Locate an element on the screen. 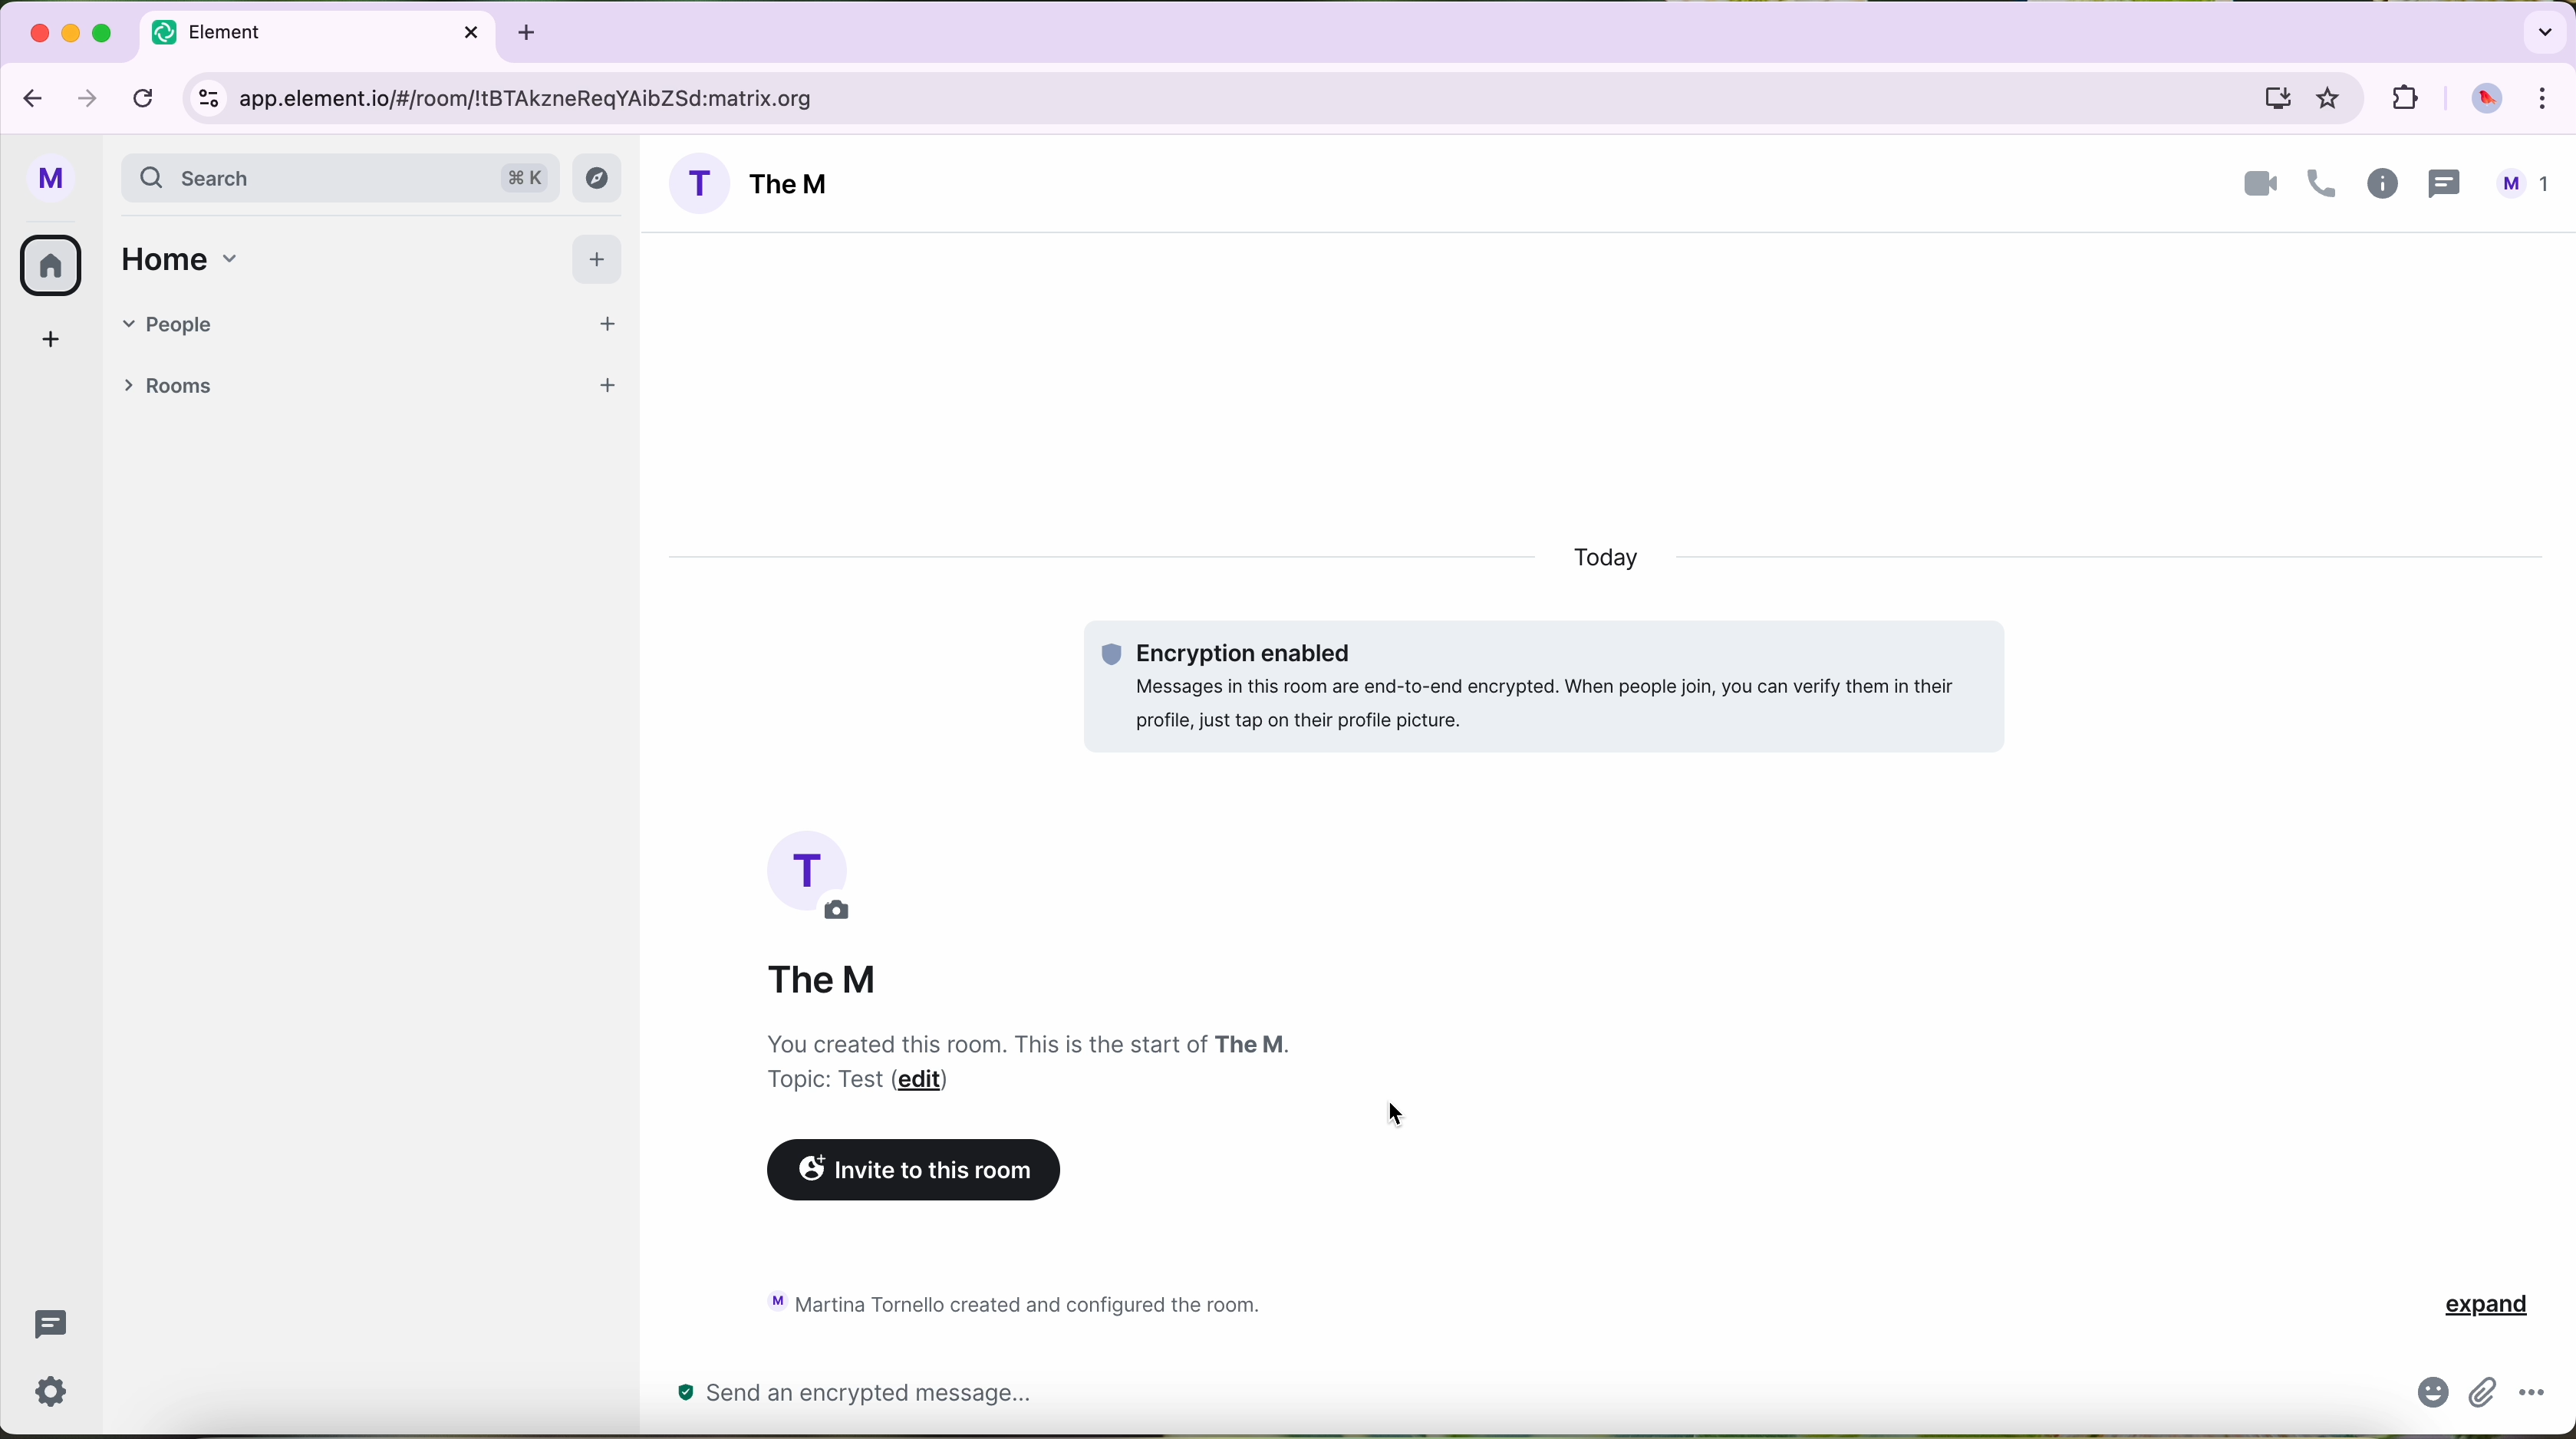  computer is located at coordinates (2276, 97).